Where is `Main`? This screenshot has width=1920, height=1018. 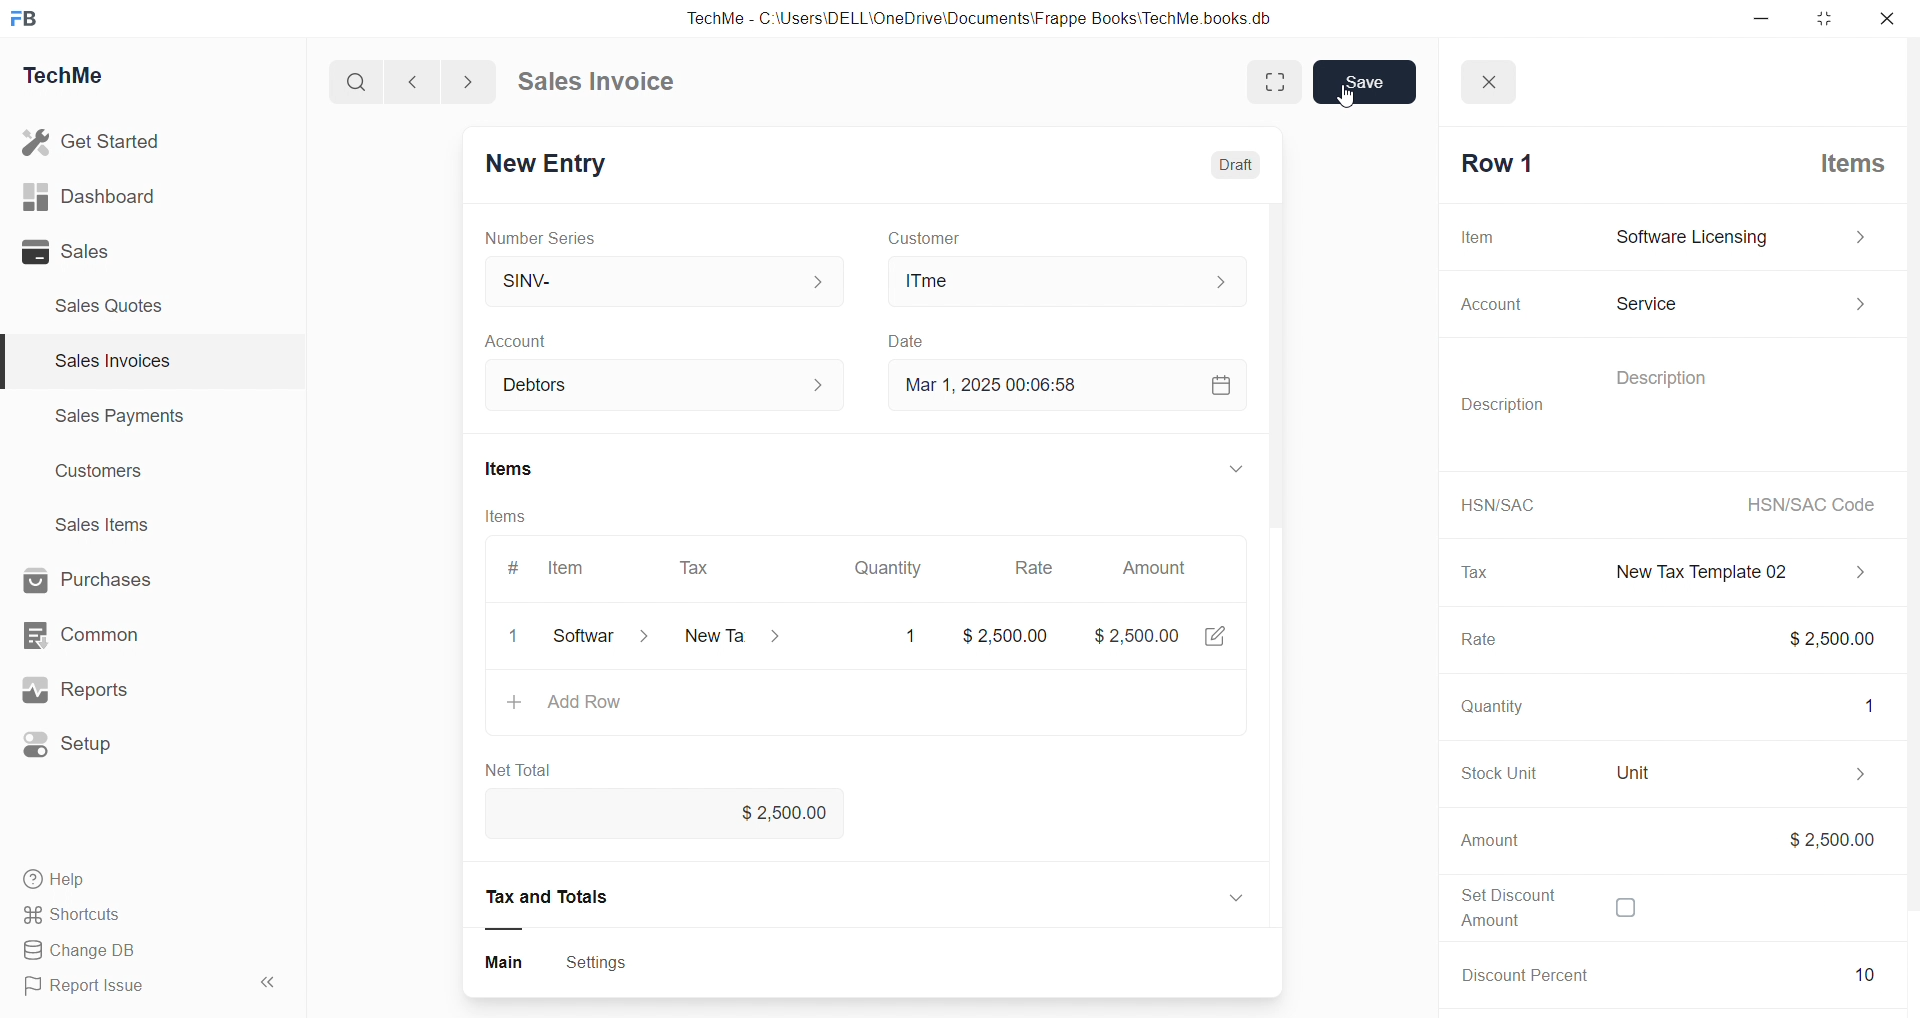
Main is located at coordinates (501, 960).